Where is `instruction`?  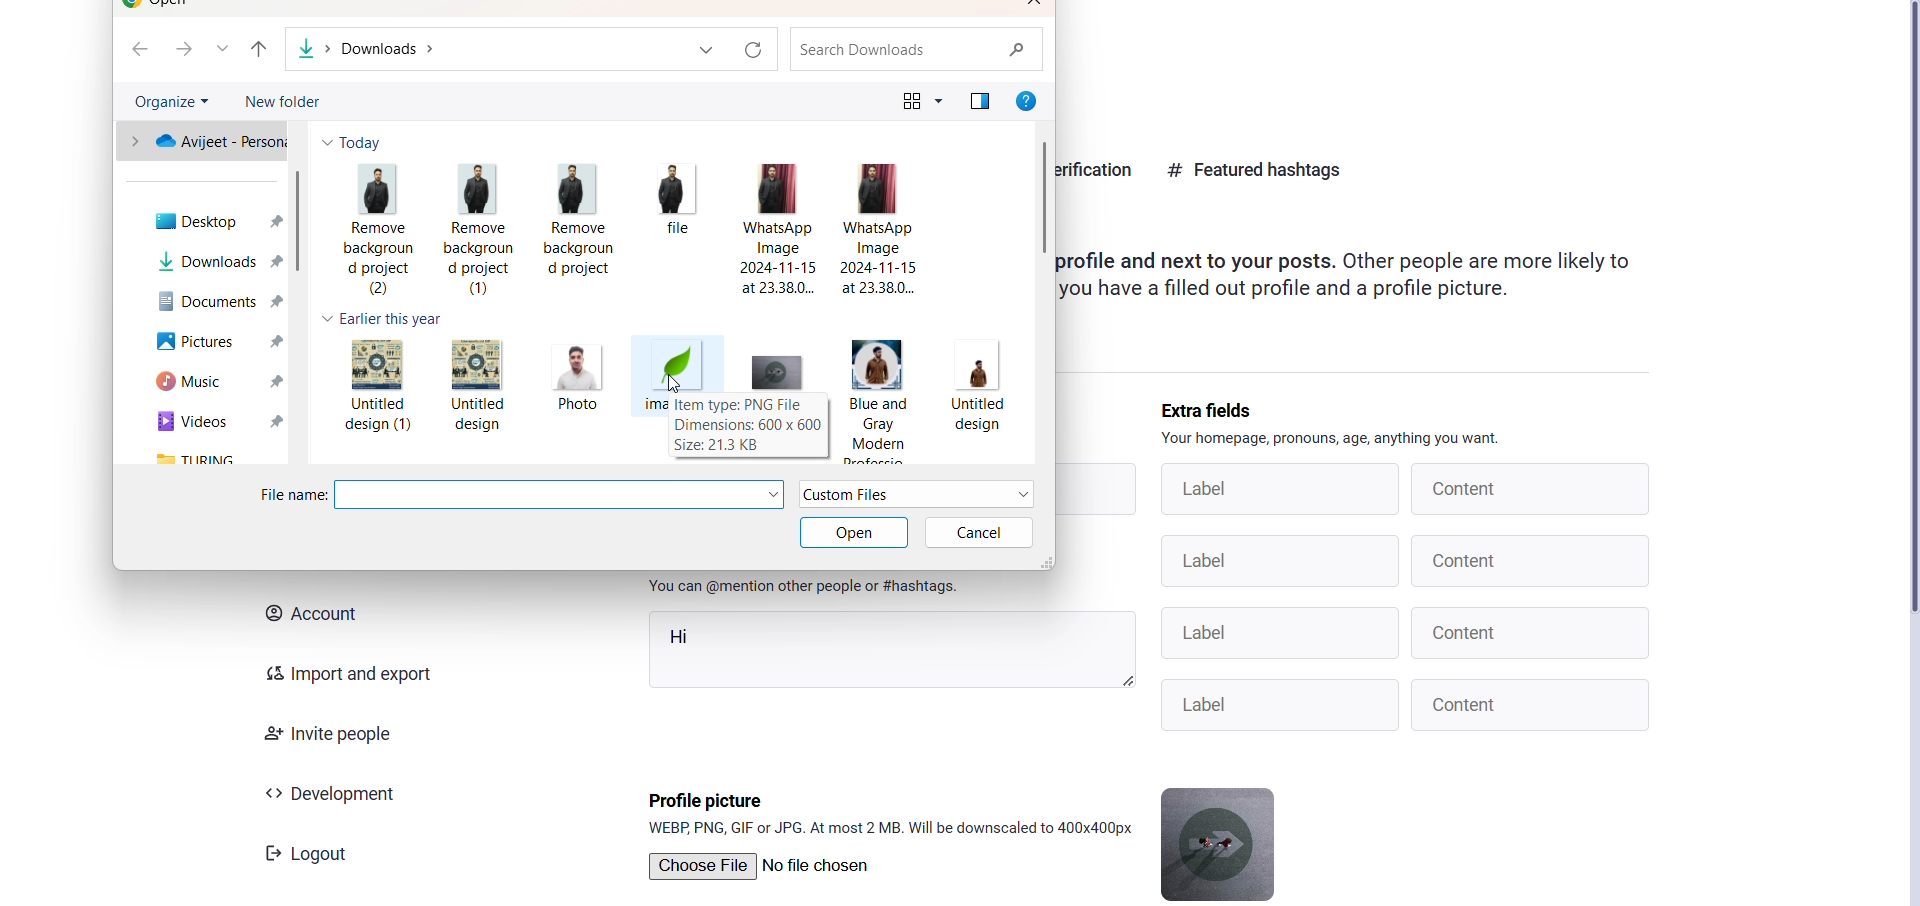
instruction is located at coordinates (803, 588).